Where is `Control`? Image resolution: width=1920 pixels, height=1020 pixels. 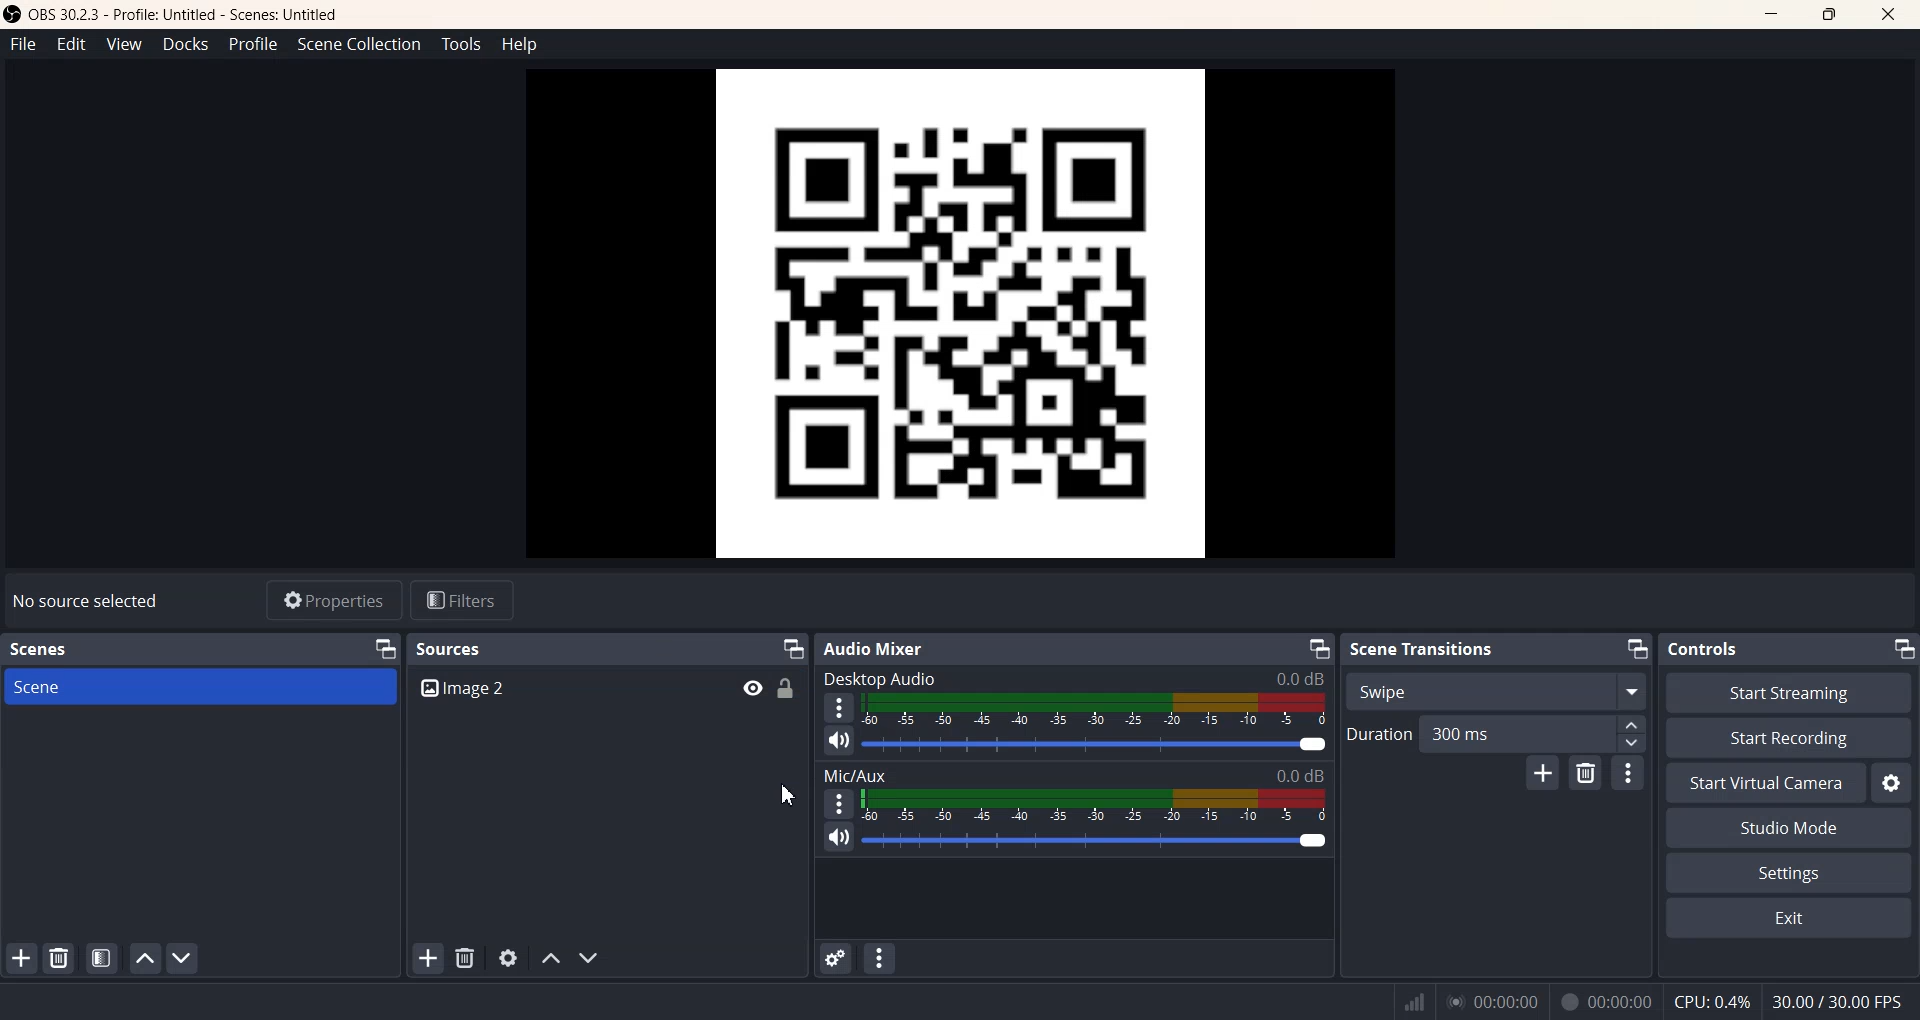 Control is located at coordinates (1709, 650).